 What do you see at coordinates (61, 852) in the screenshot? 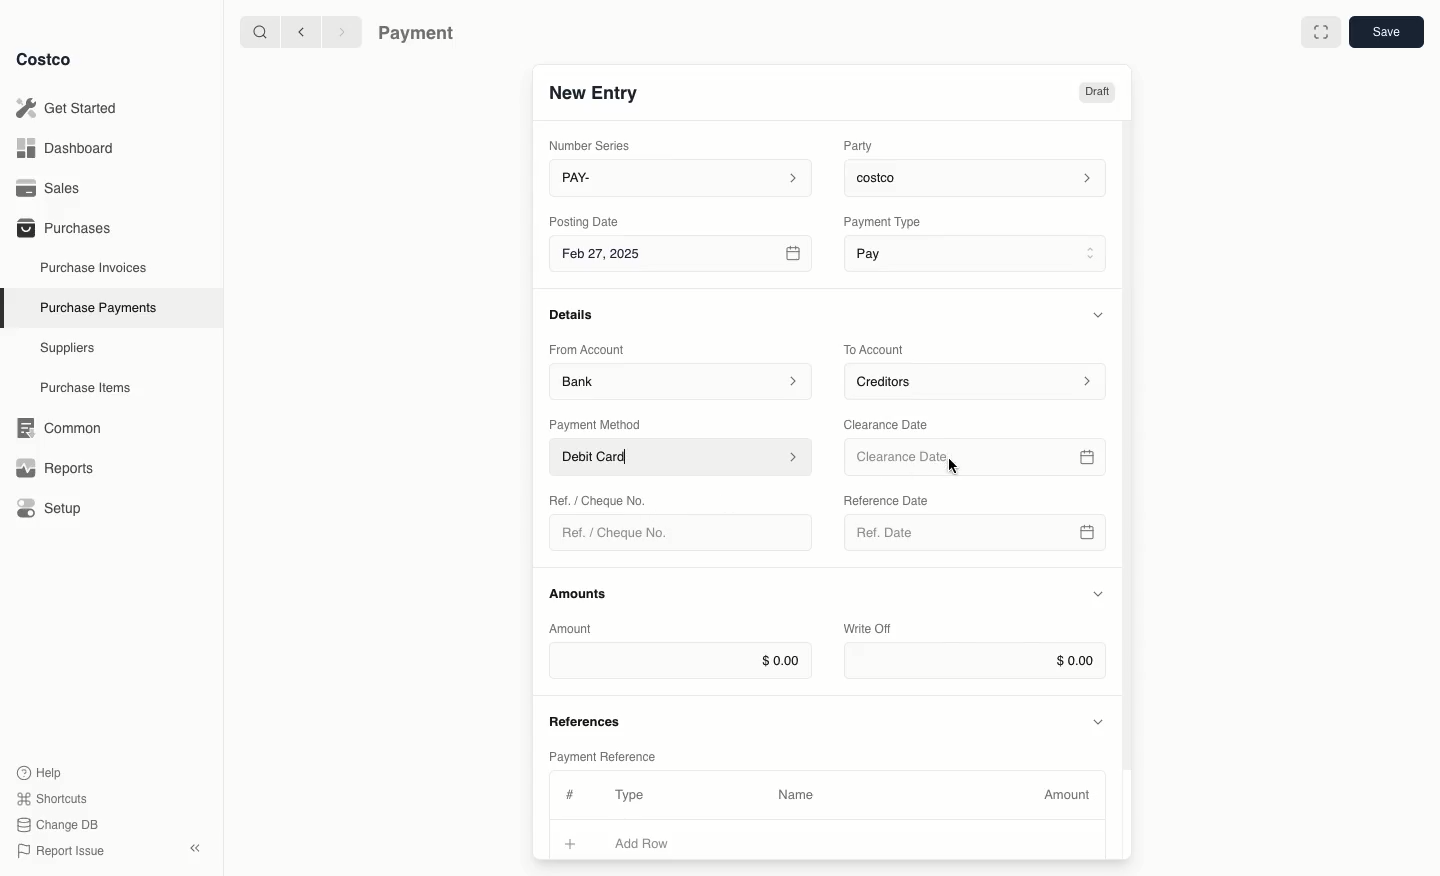
I see `Report Issue` at bounding box center [61, 852].